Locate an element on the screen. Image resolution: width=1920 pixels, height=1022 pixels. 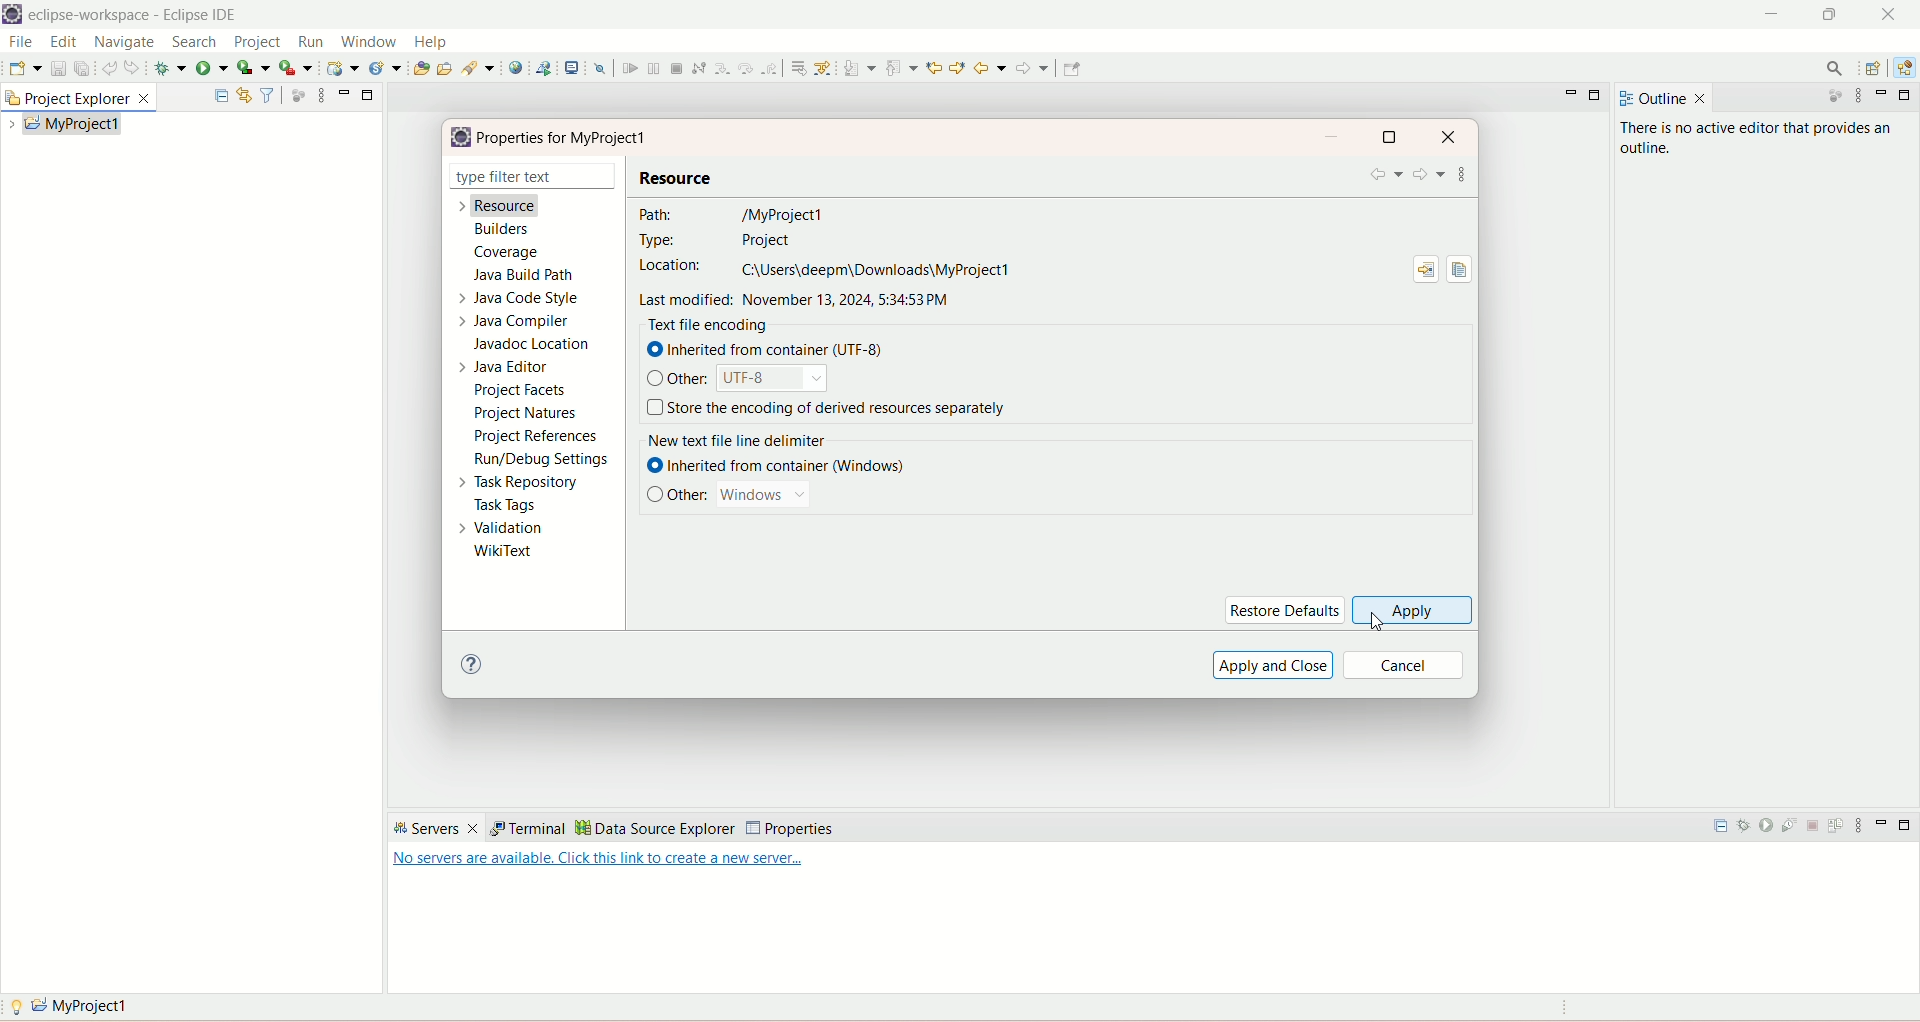
previous annotation is located at coordinates (901, 68).